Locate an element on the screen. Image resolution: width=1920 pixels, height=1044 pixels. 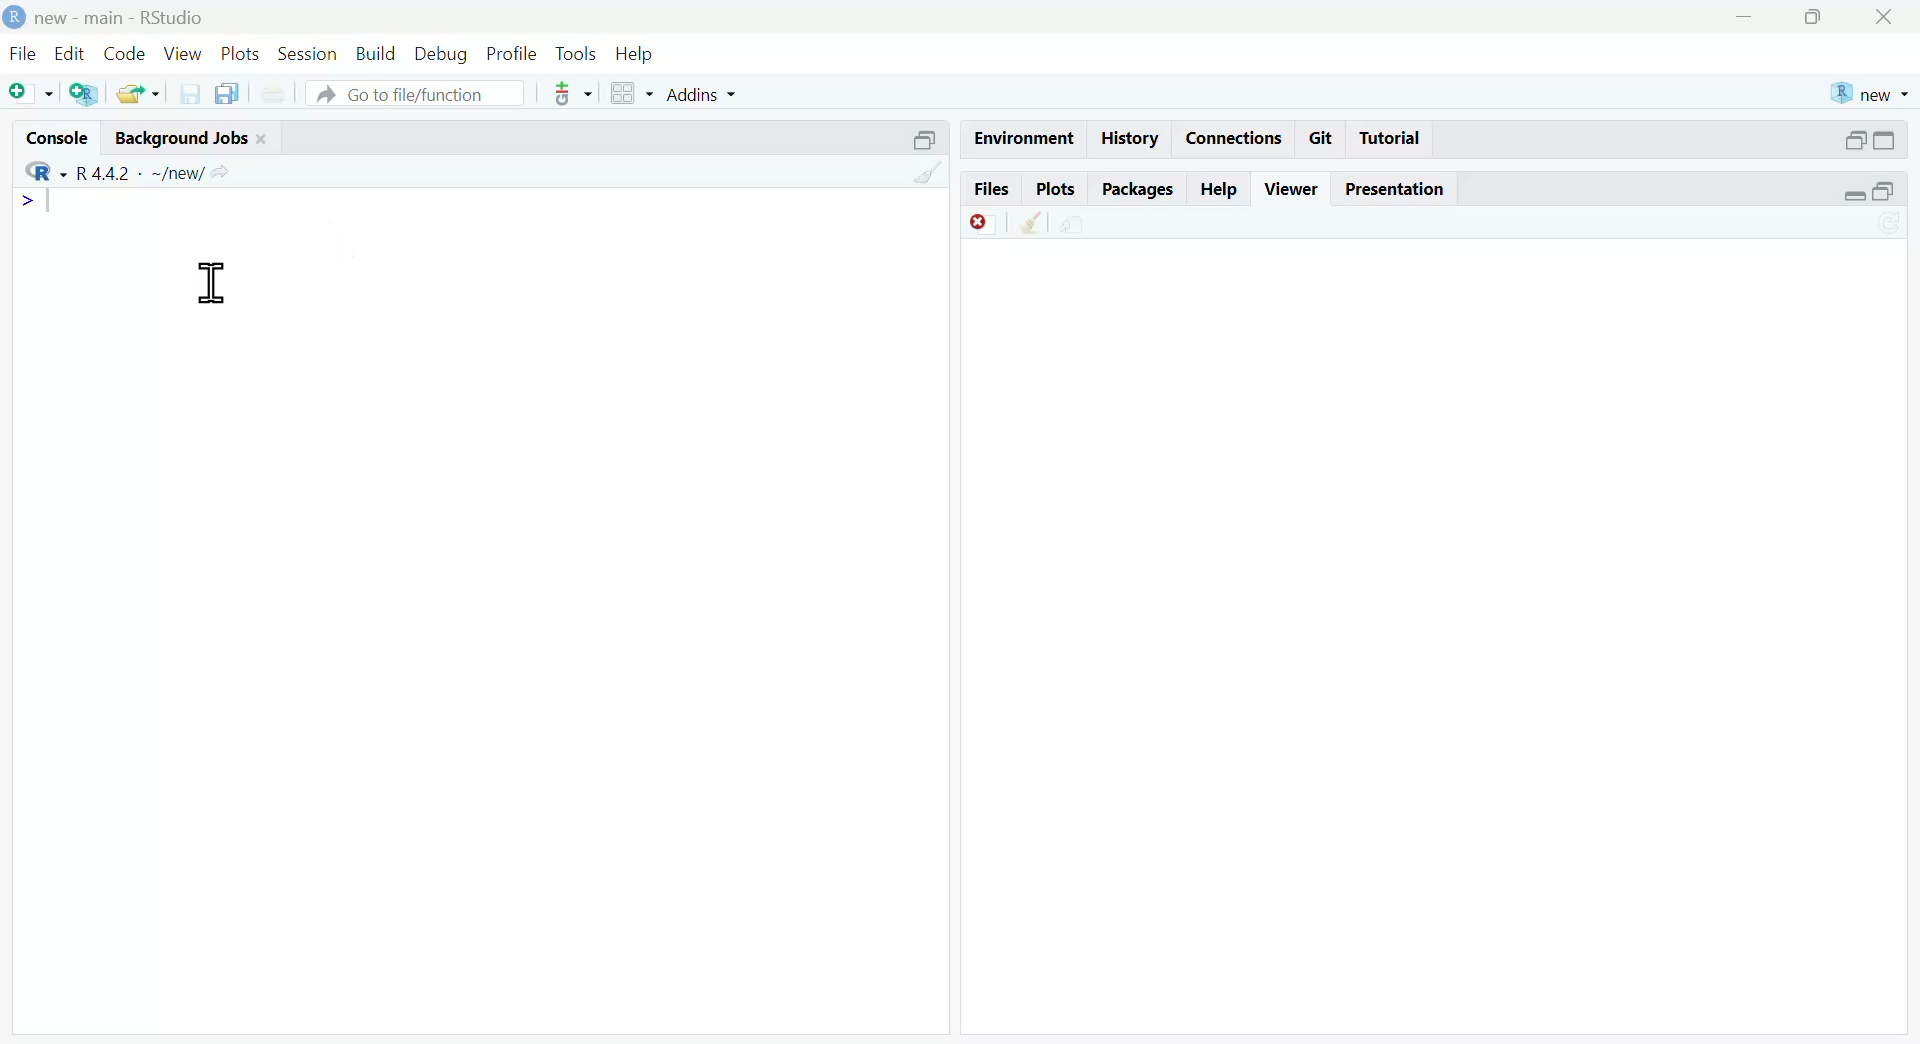
Create new Project is located at coordinates (83, 95).